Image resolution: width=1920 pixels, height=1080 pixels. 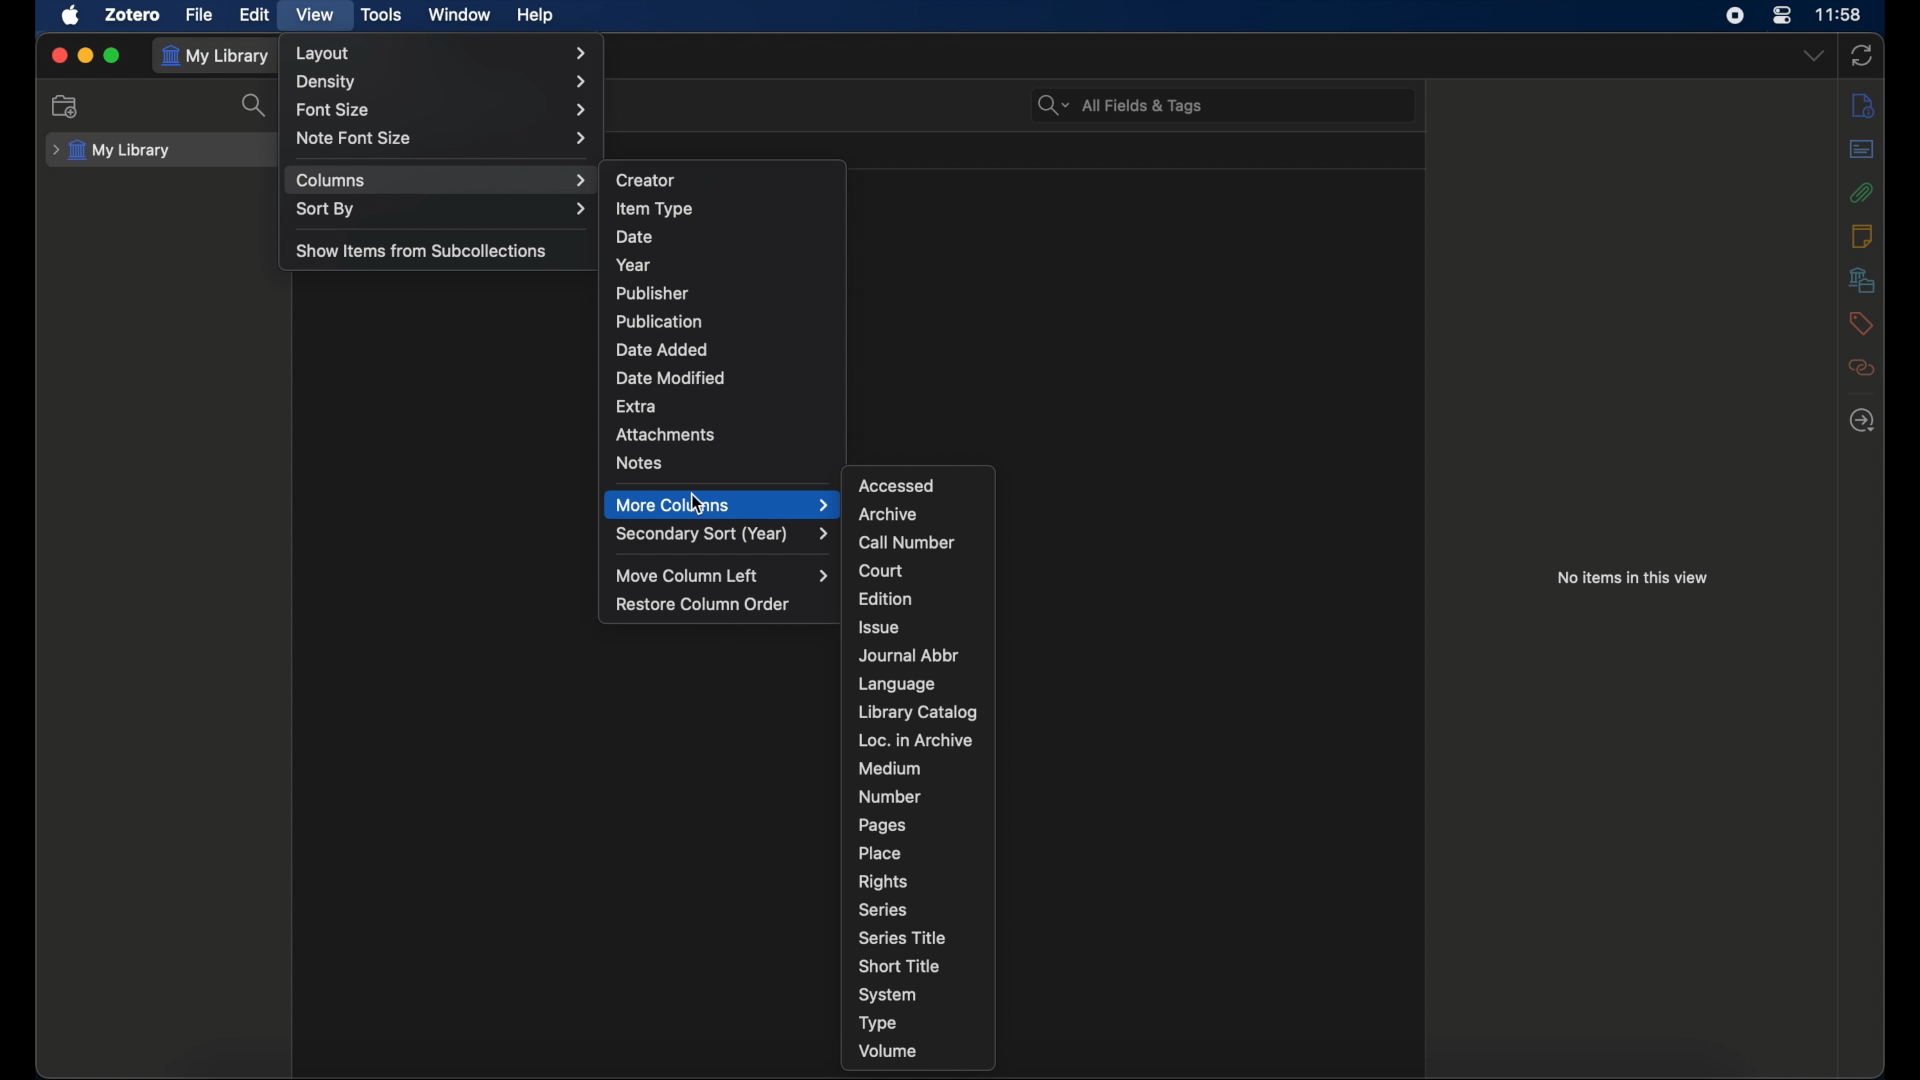 What do you see at coordinates (317, 15) in the screenshot?
I see `view` at bounding box center [317, 15].